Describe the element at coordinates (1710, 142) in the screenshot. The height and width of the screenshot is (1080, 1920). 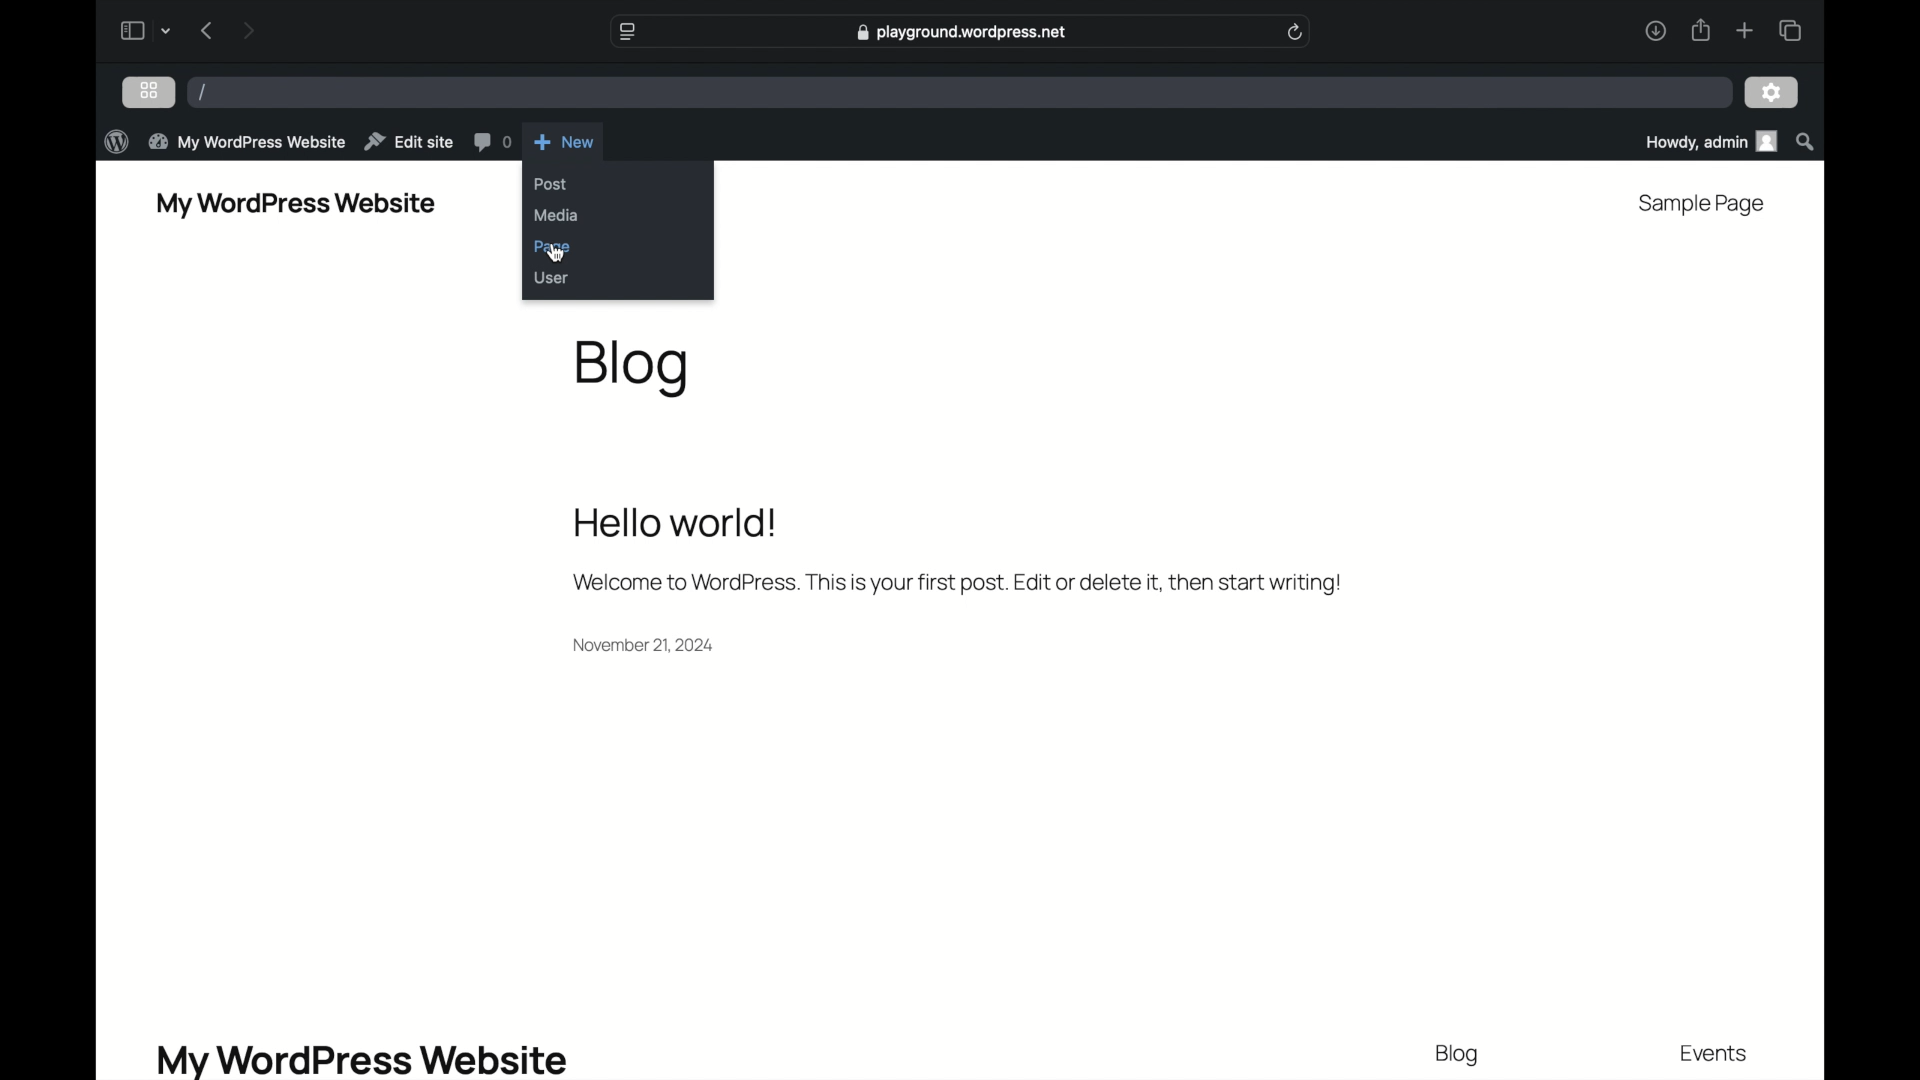
I see `howdy, admin` at that location.